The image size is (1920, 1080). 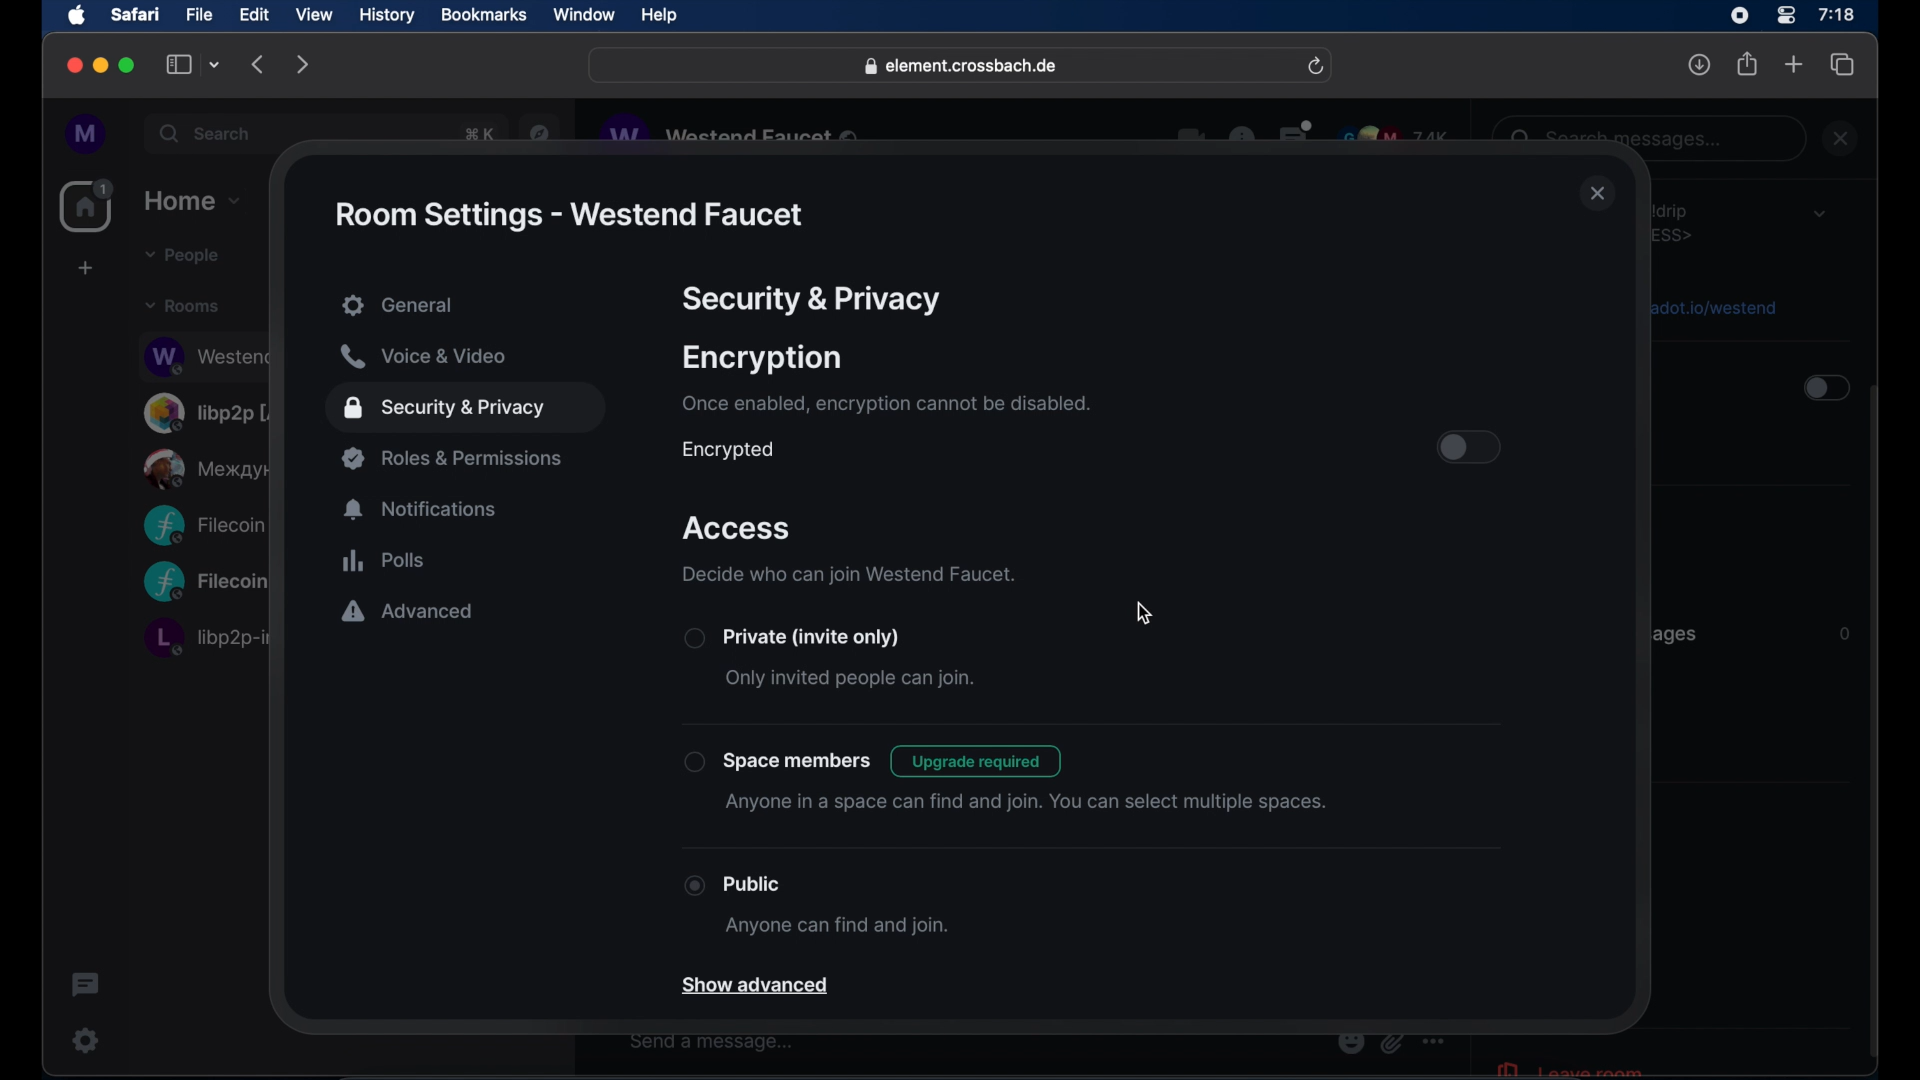 I want to click on general, so click(x=468, y=307).